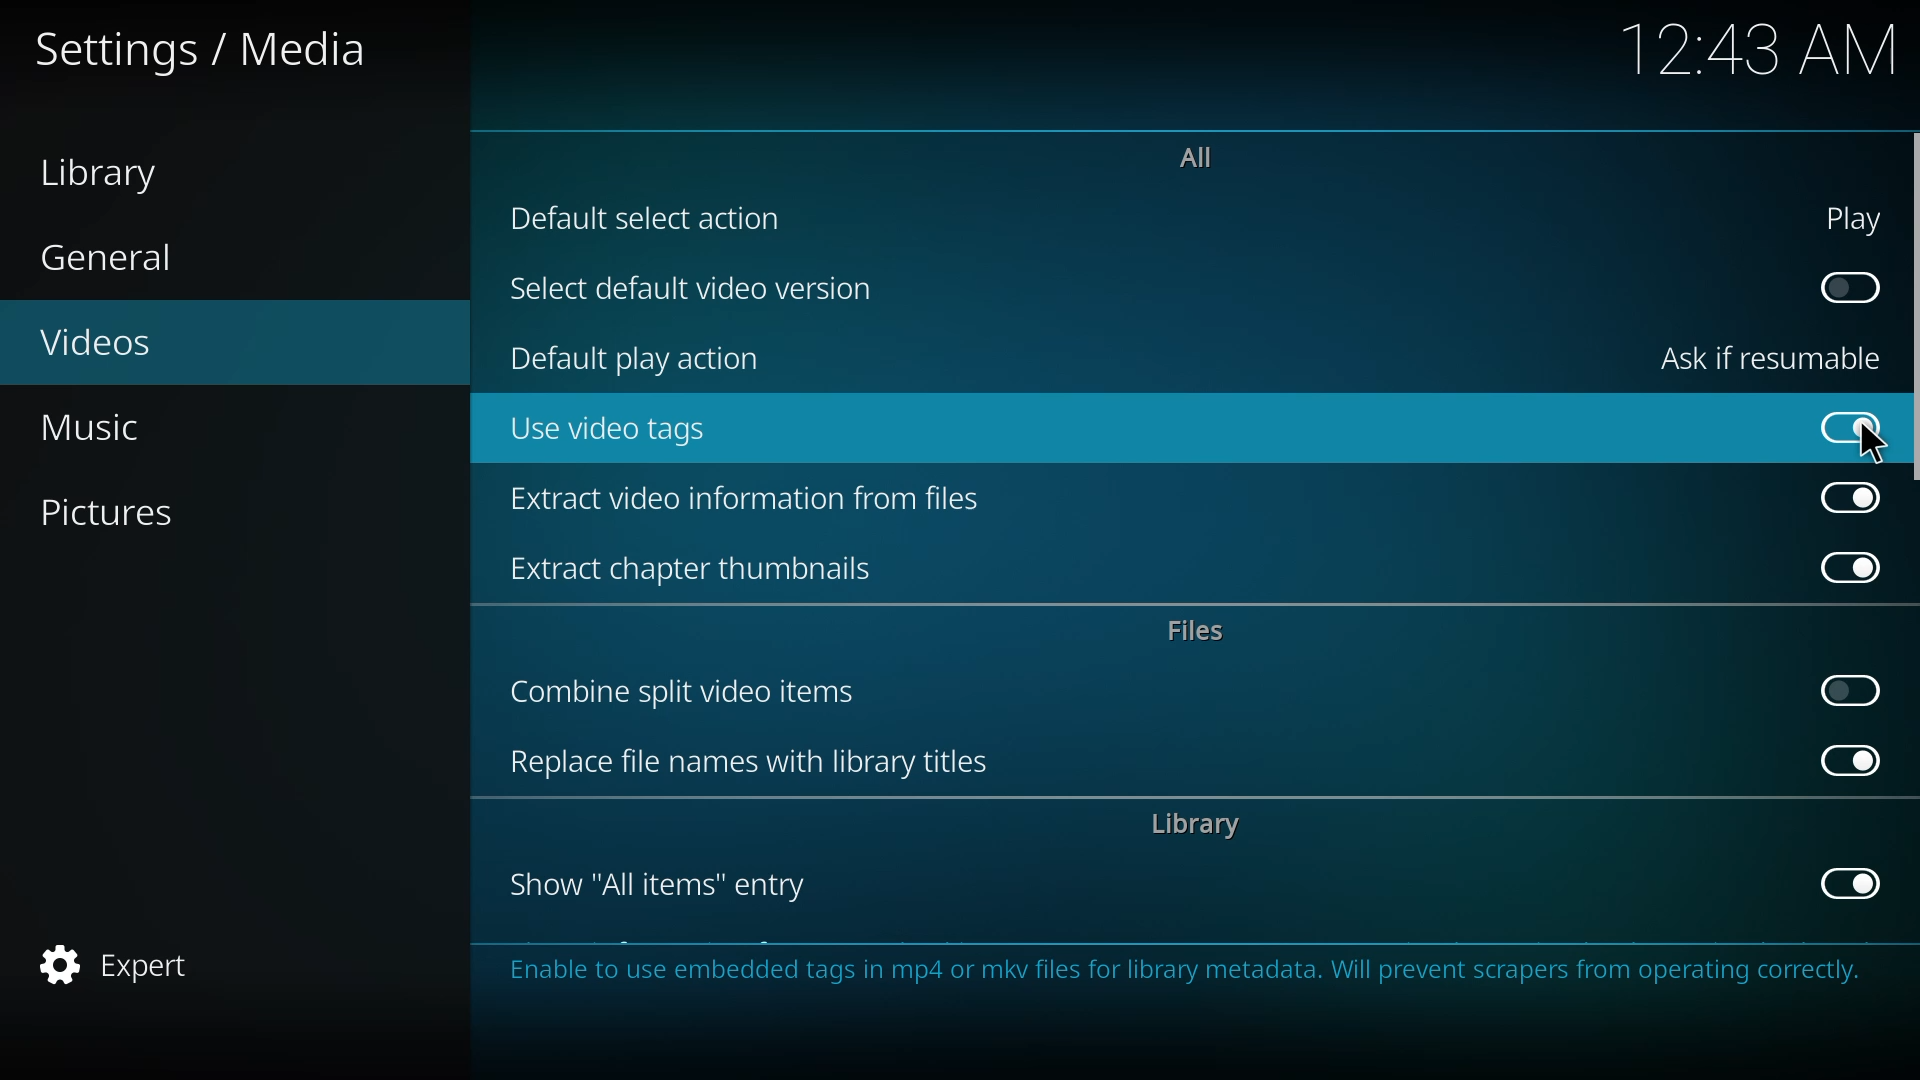 Image resolution: width=1920 pixels, height=1080 pixels. I want to click on videos, so click(126, 346).